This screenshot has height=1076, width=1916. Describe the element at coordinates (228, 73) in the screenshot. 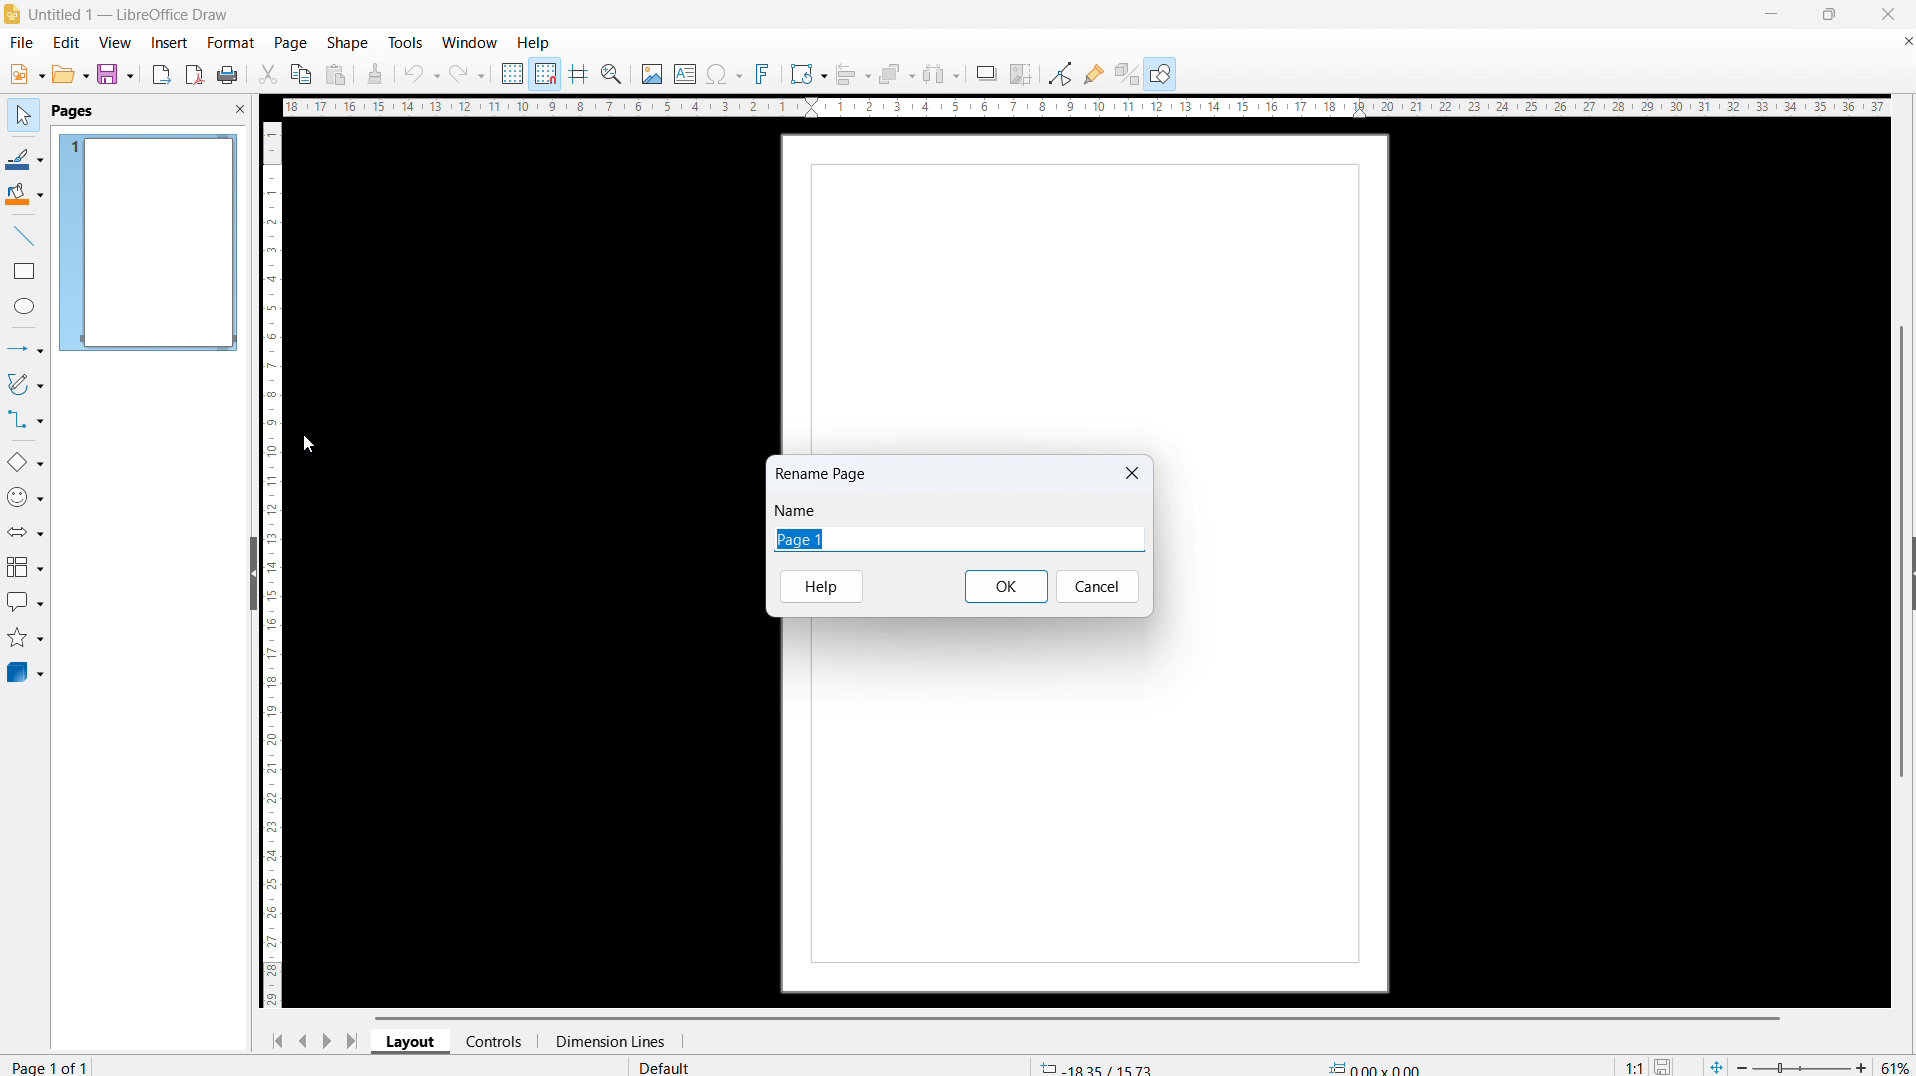

I see `print` at that location.